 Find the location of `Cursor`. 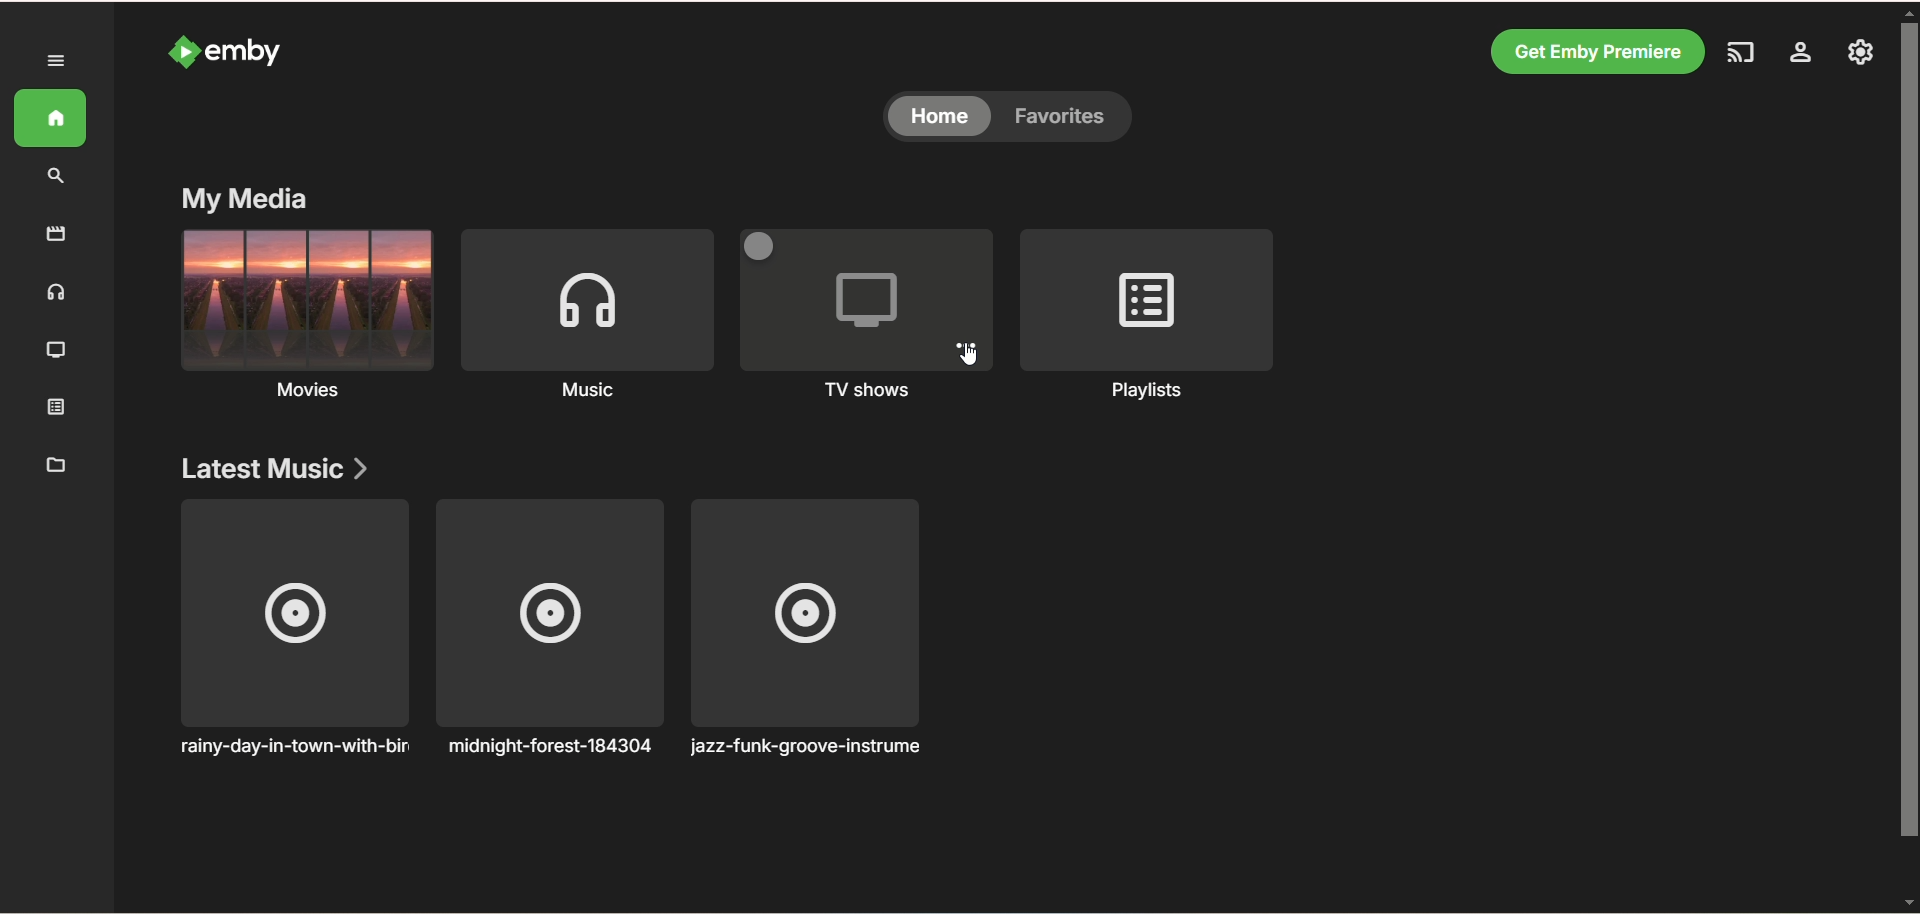

Cursor is located at coordinates (969, 355).